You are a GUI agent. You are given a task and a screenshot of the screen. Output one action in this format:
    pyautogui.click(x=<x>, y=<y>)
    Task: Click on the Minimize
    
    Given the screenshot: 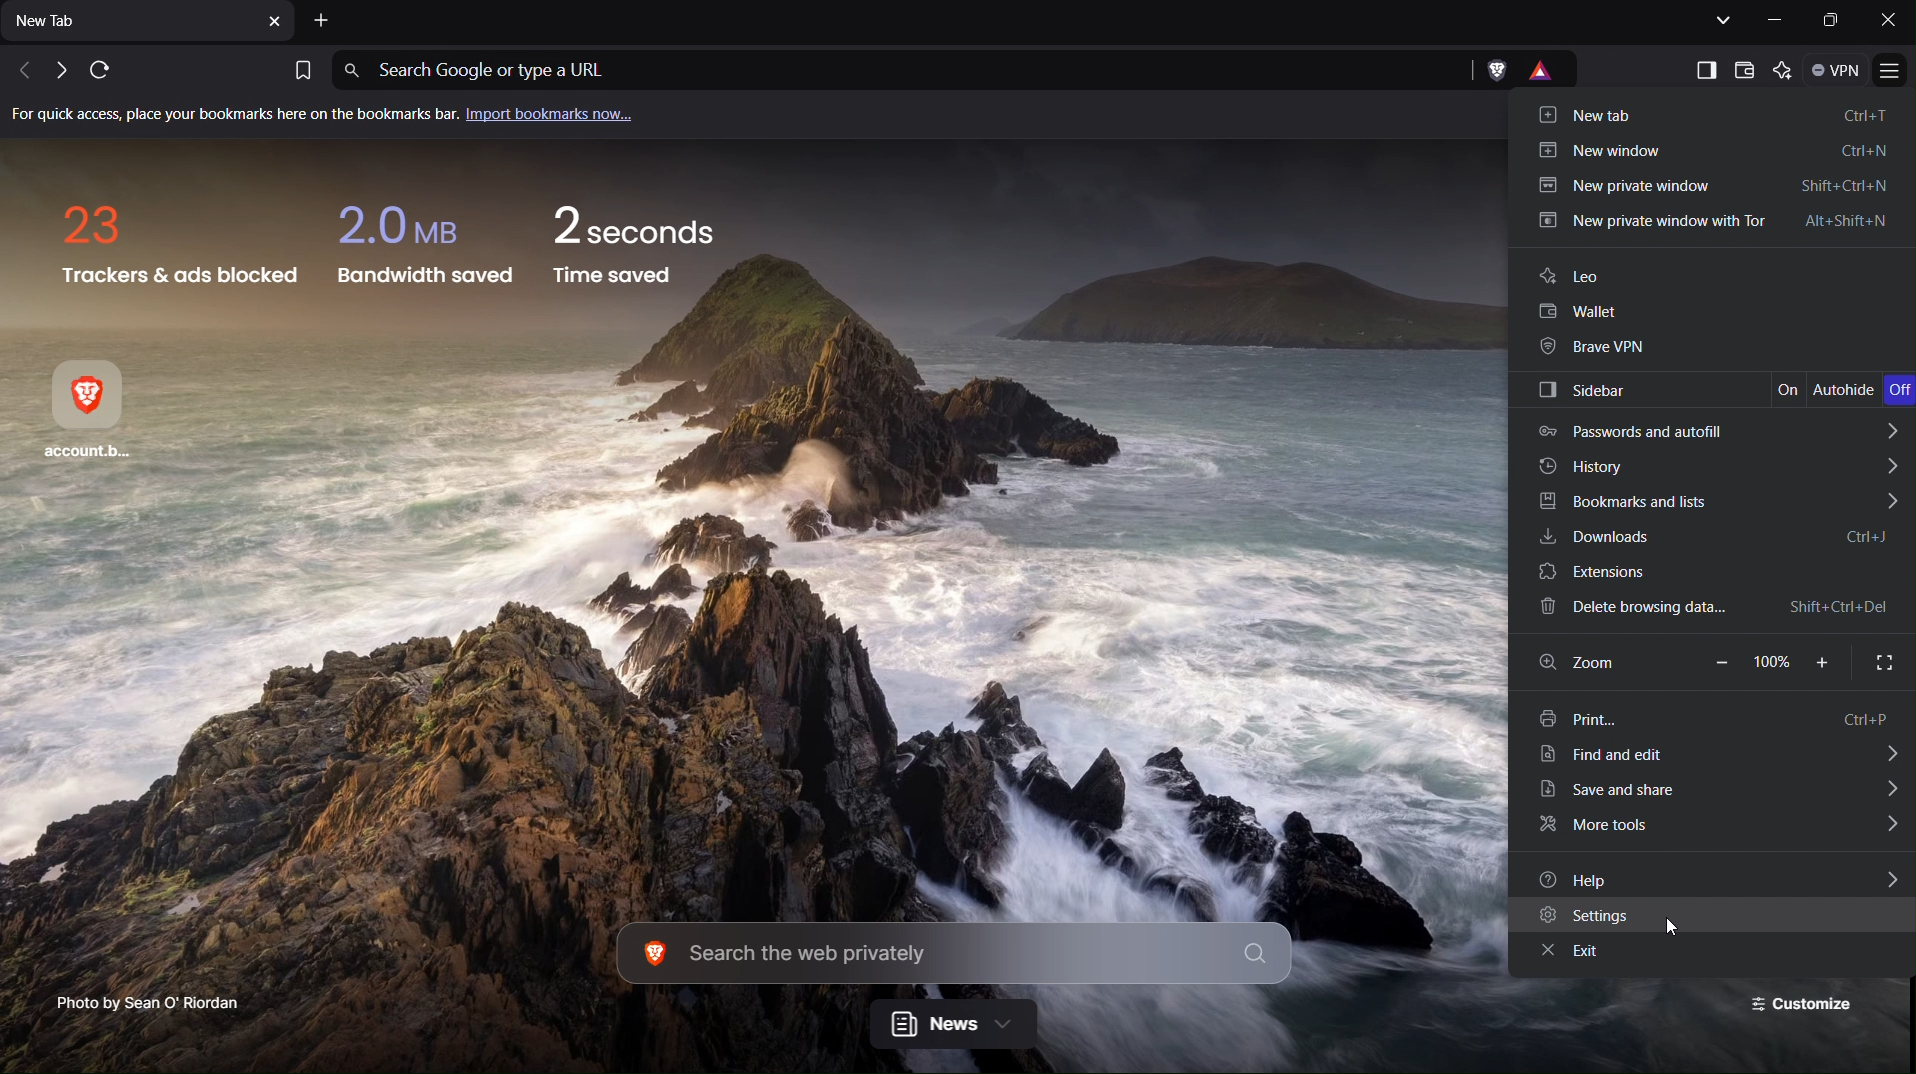 What is the action you would take?
    pyautogui.click(x=1776, y=20)
    